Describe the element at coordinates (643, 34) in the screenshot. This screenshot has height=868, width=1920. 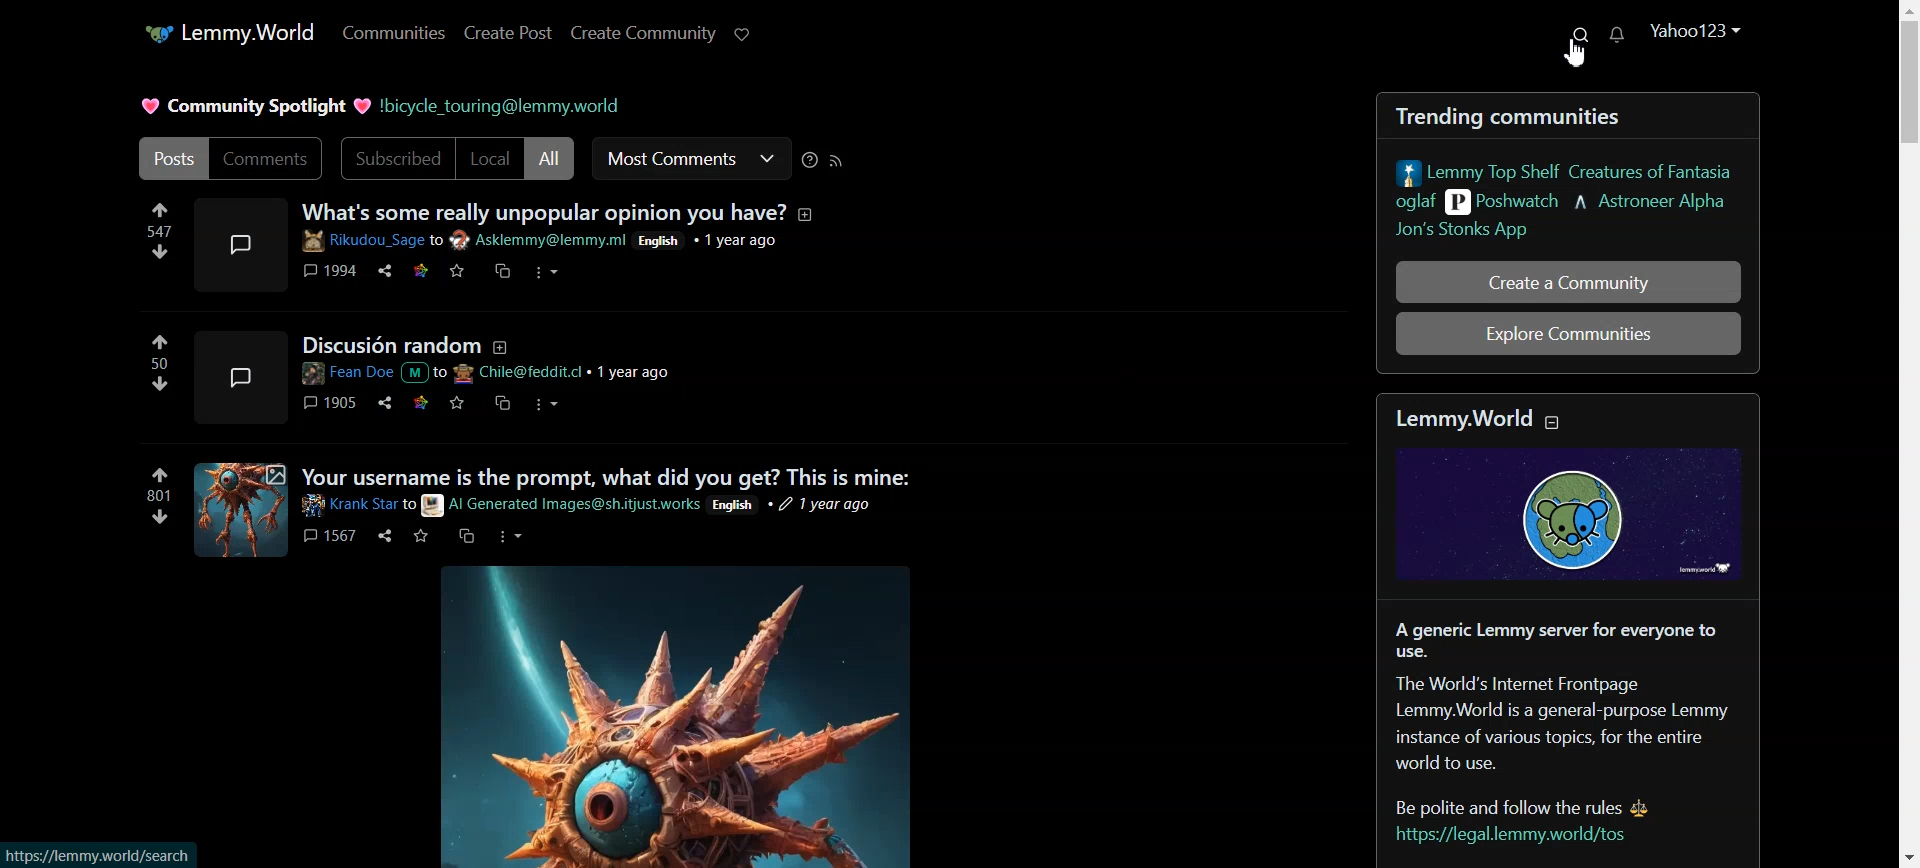
I see `Create Community ` at that location.